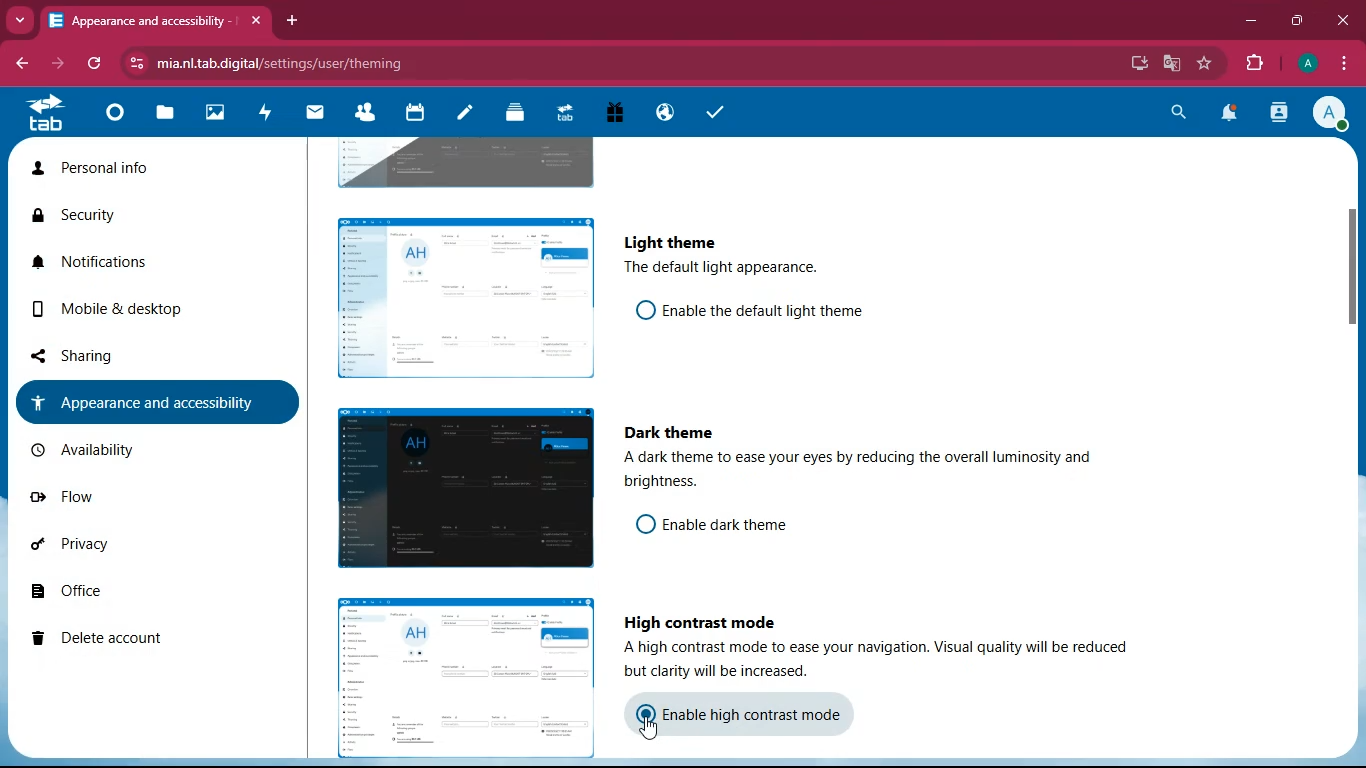 The height and width of the screenshot is (768, 1366). Describe the element at coordinates (1180, 114) in the screenshot. I see `search` at that location.